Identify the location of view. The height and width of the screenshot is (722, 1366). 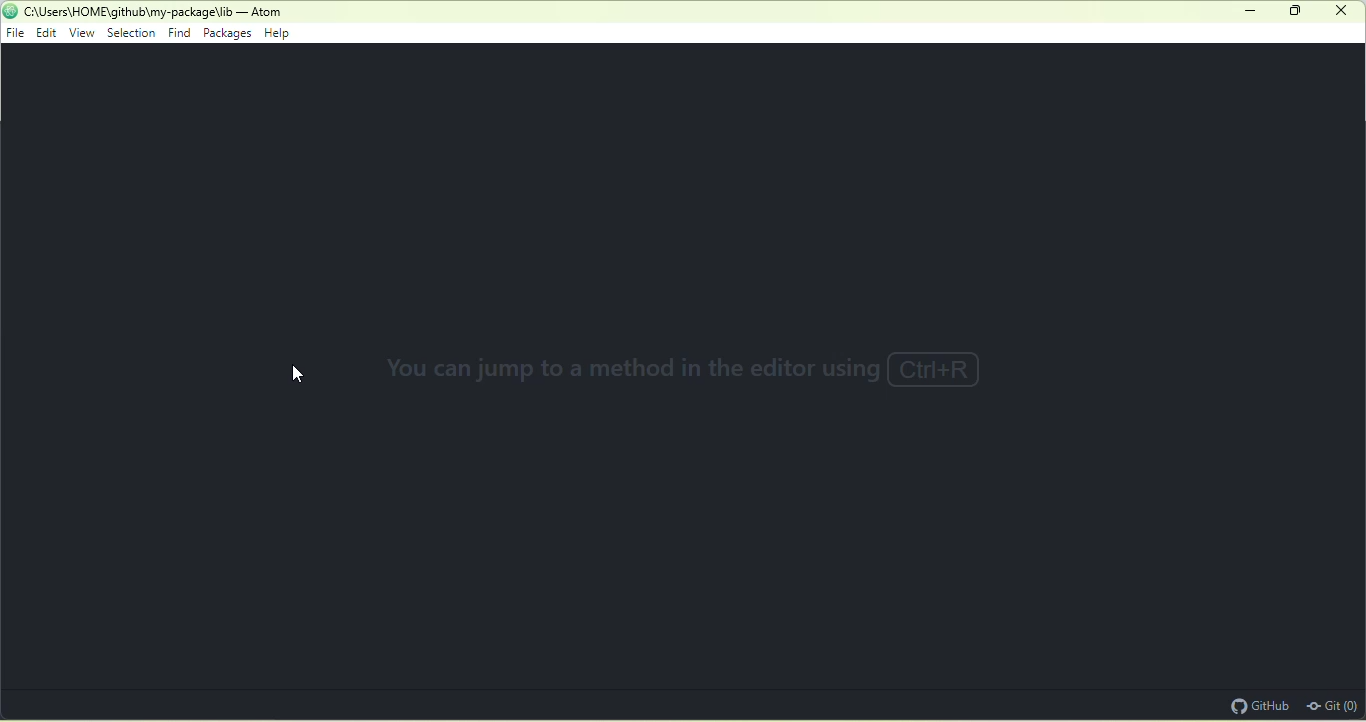
(83, 33).